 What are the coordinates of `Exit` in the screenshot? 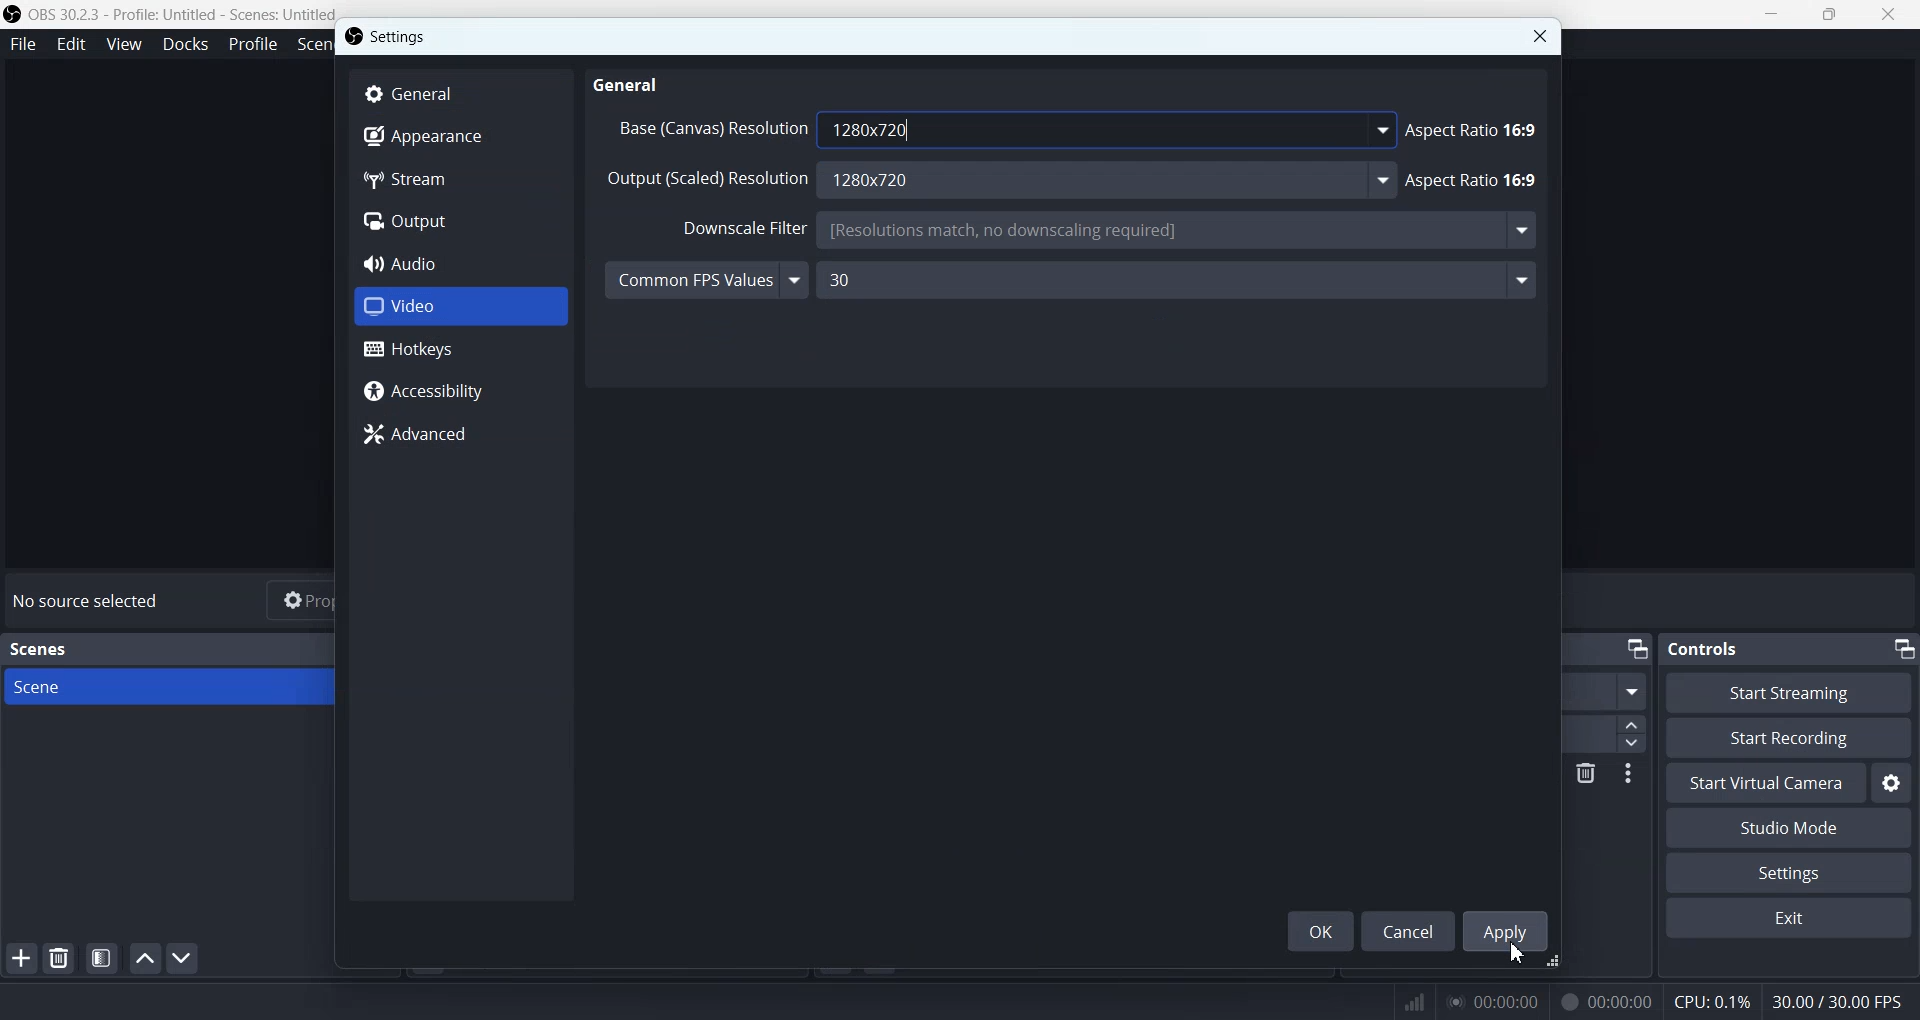 It's located at (1789, 918).